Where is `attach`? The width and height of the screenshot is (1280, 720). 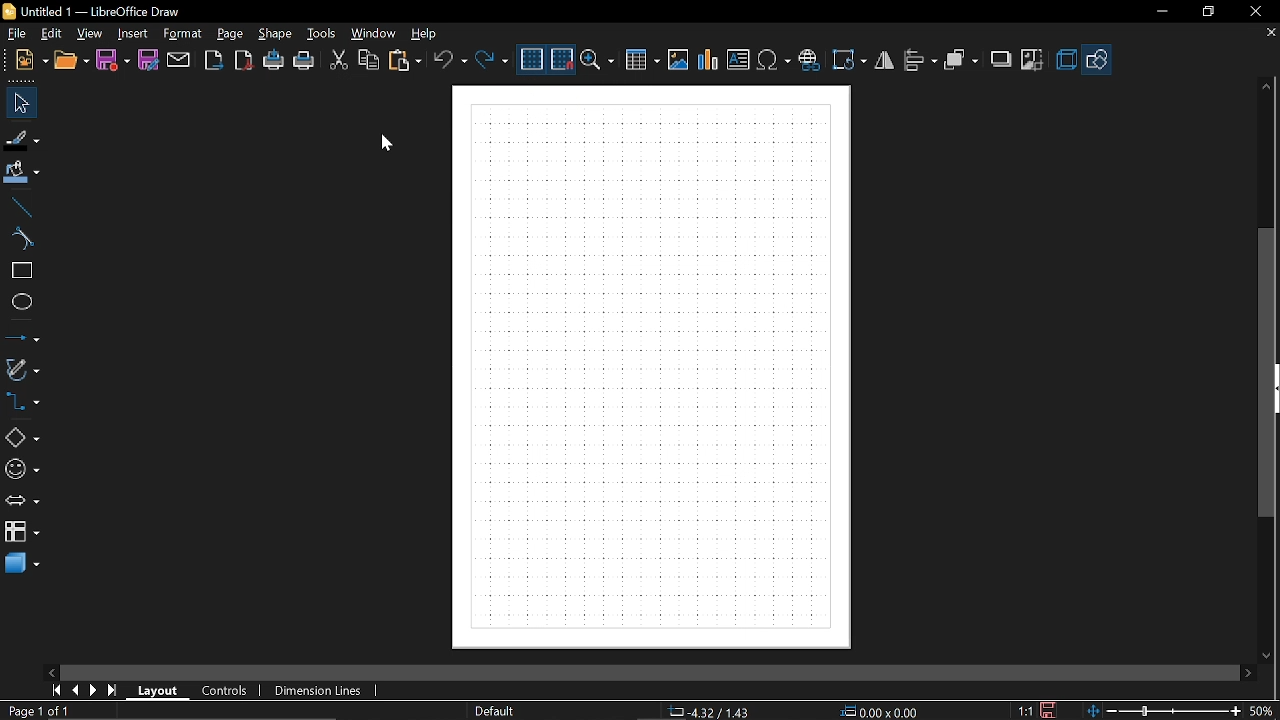
attach is located at coordinates (179, 61).